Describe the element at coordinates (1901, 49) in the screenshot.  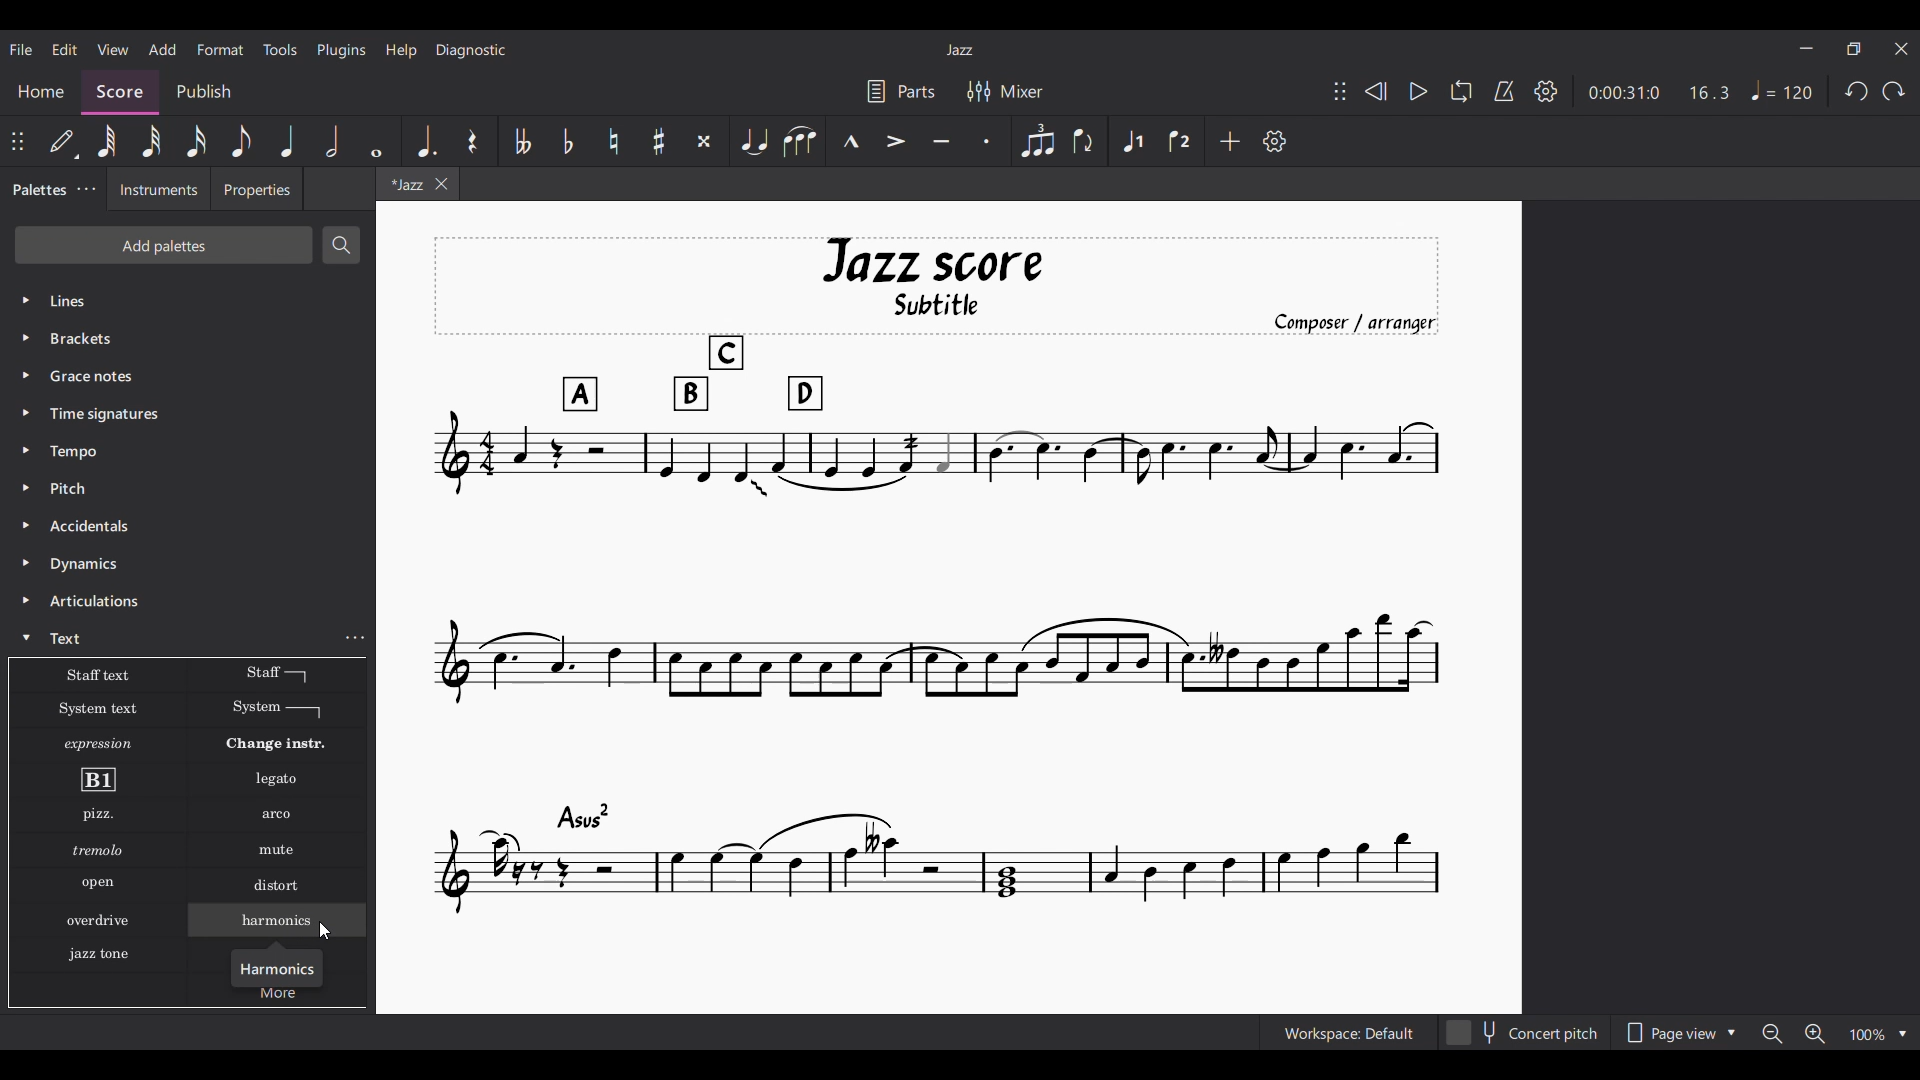
I see `Close interface` at that location.